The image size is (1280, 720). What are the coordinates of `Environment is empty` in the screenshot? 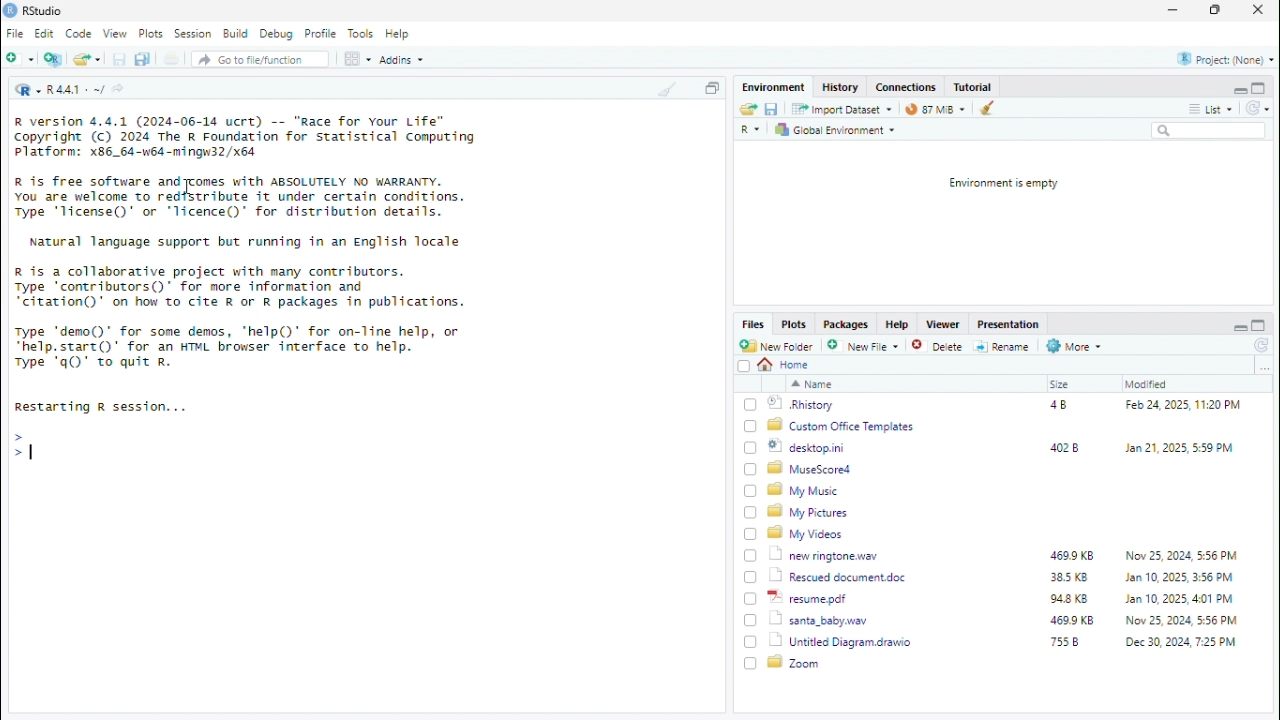 It's located at (1003, 184).